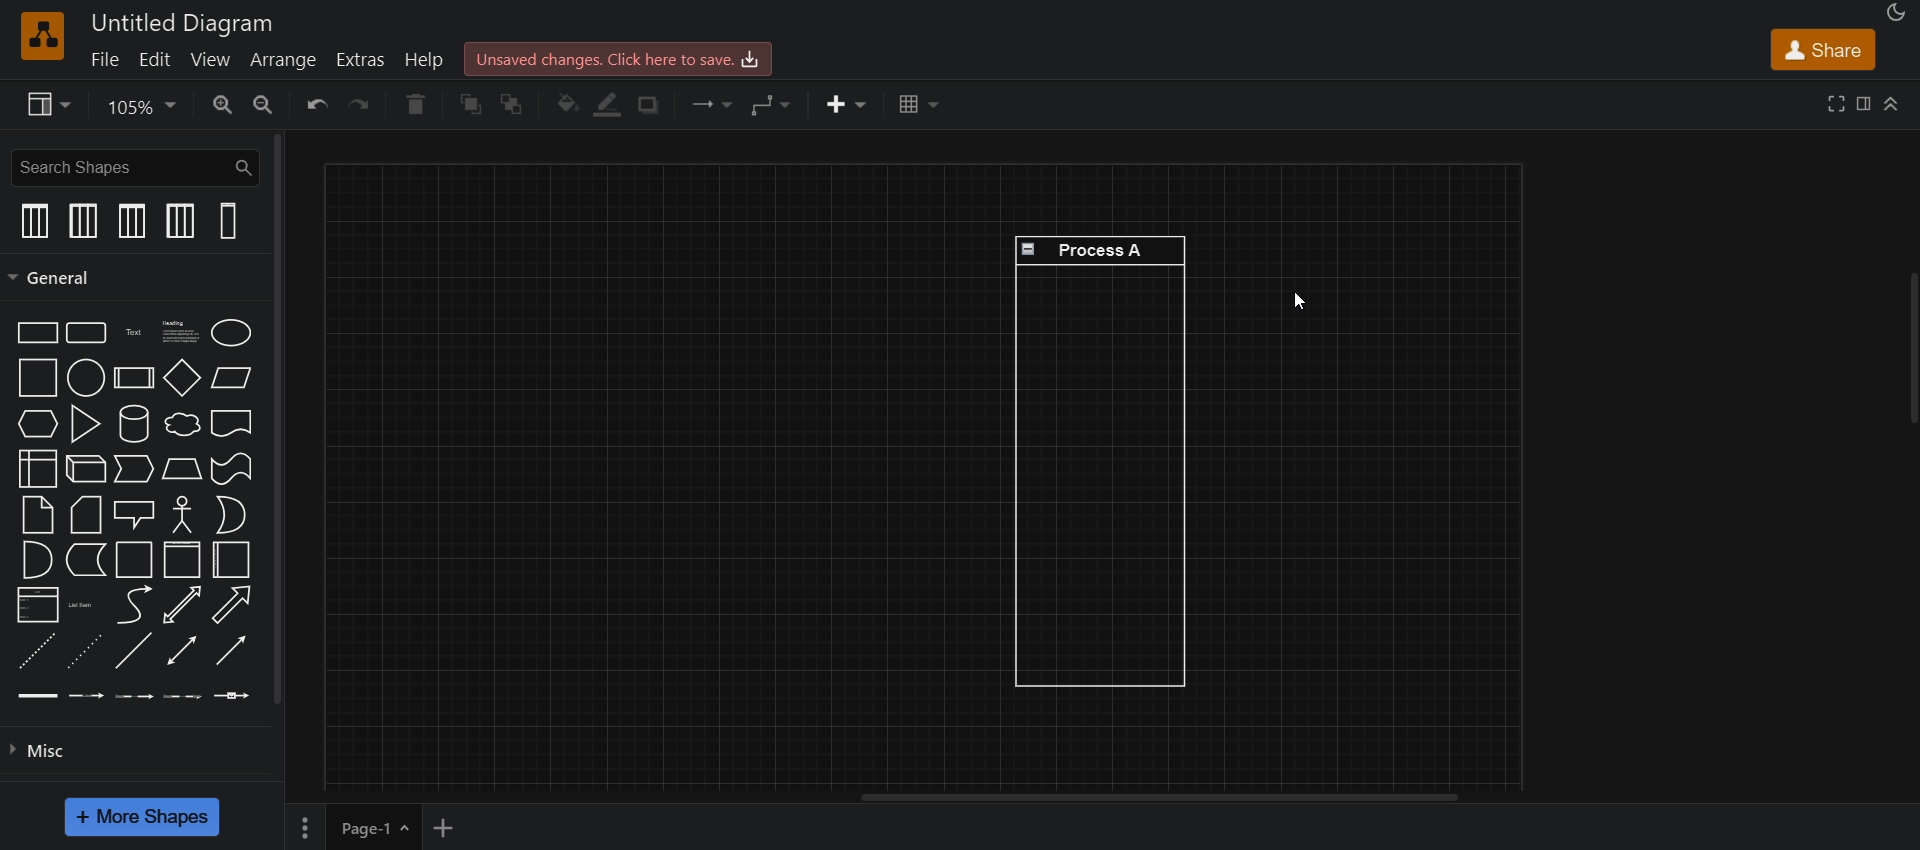  Describe the element at coordinates (84, 223) in the screenshot. I see `vertical pool 2` at that location.